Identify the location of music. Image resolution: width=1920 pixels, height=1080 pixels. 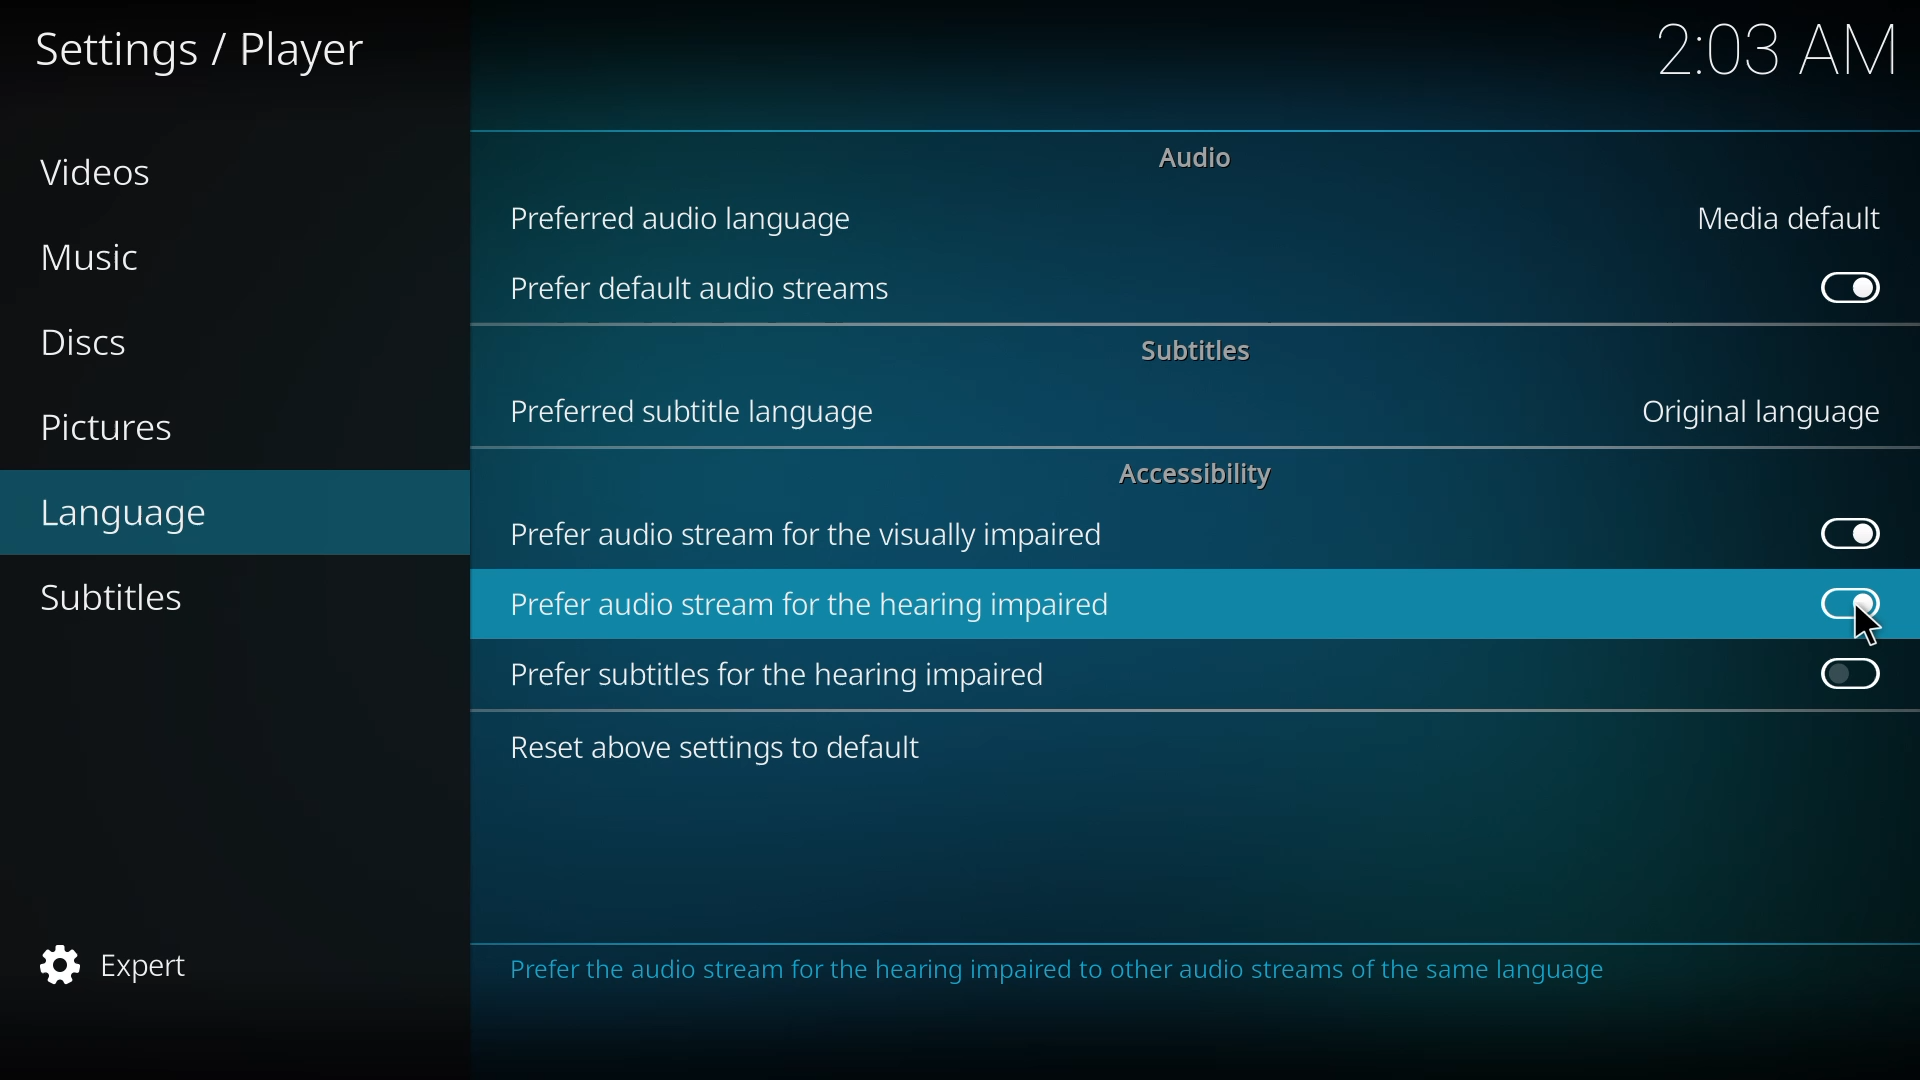
(94, 259).